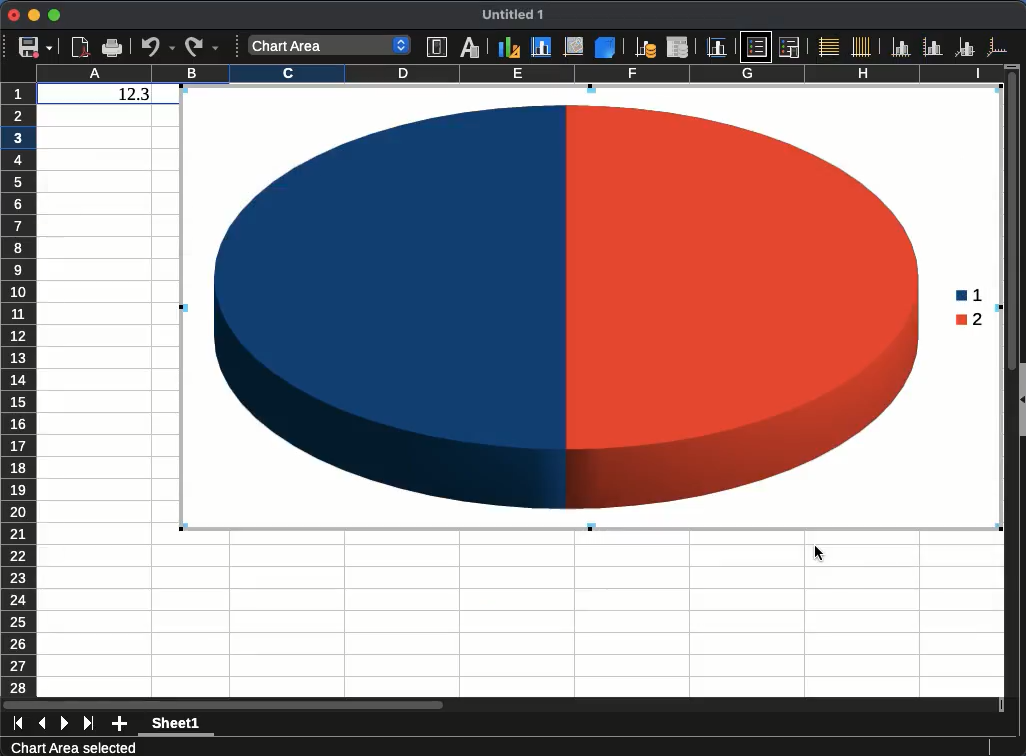  Describe the element at coordinates (997, 46) in the screenshot. I see `All axes` at that location.